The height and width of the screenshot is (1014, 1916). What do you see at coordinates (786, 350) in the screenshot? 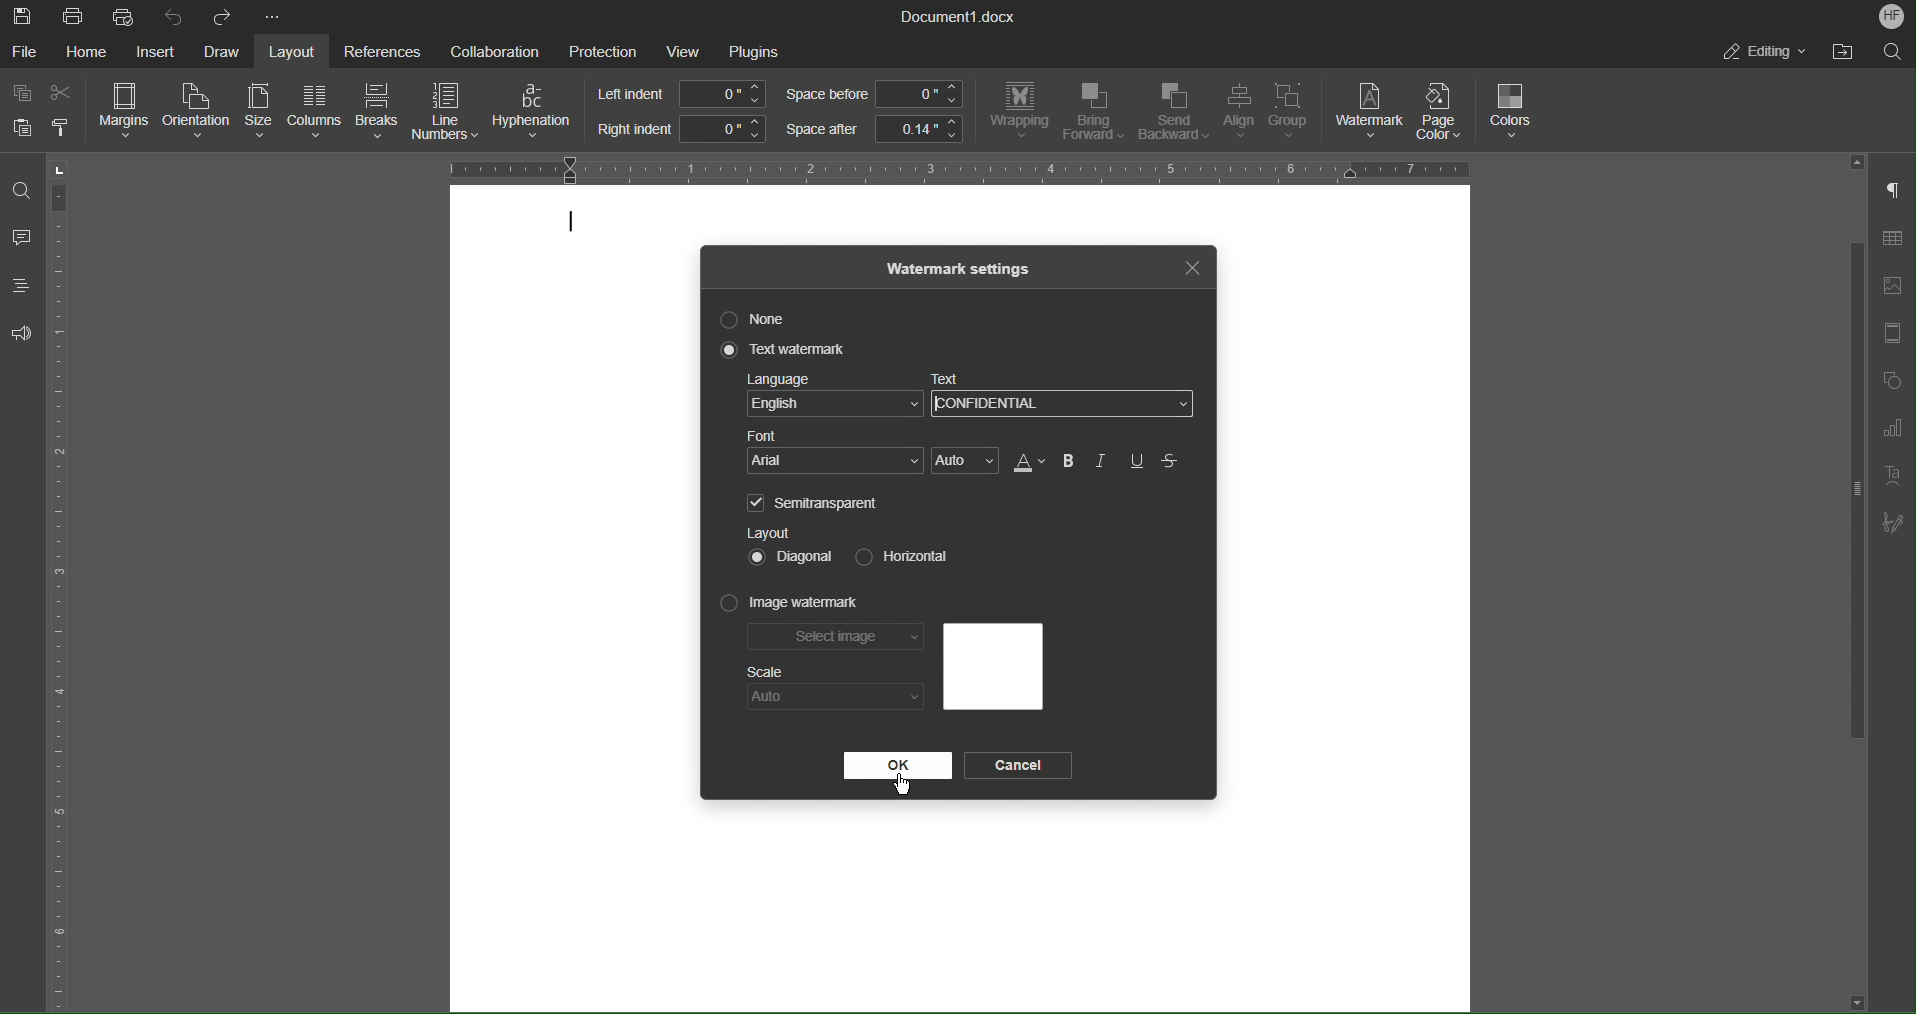
I see `Text Watermark (selected)` at bounding box center [786, 350].